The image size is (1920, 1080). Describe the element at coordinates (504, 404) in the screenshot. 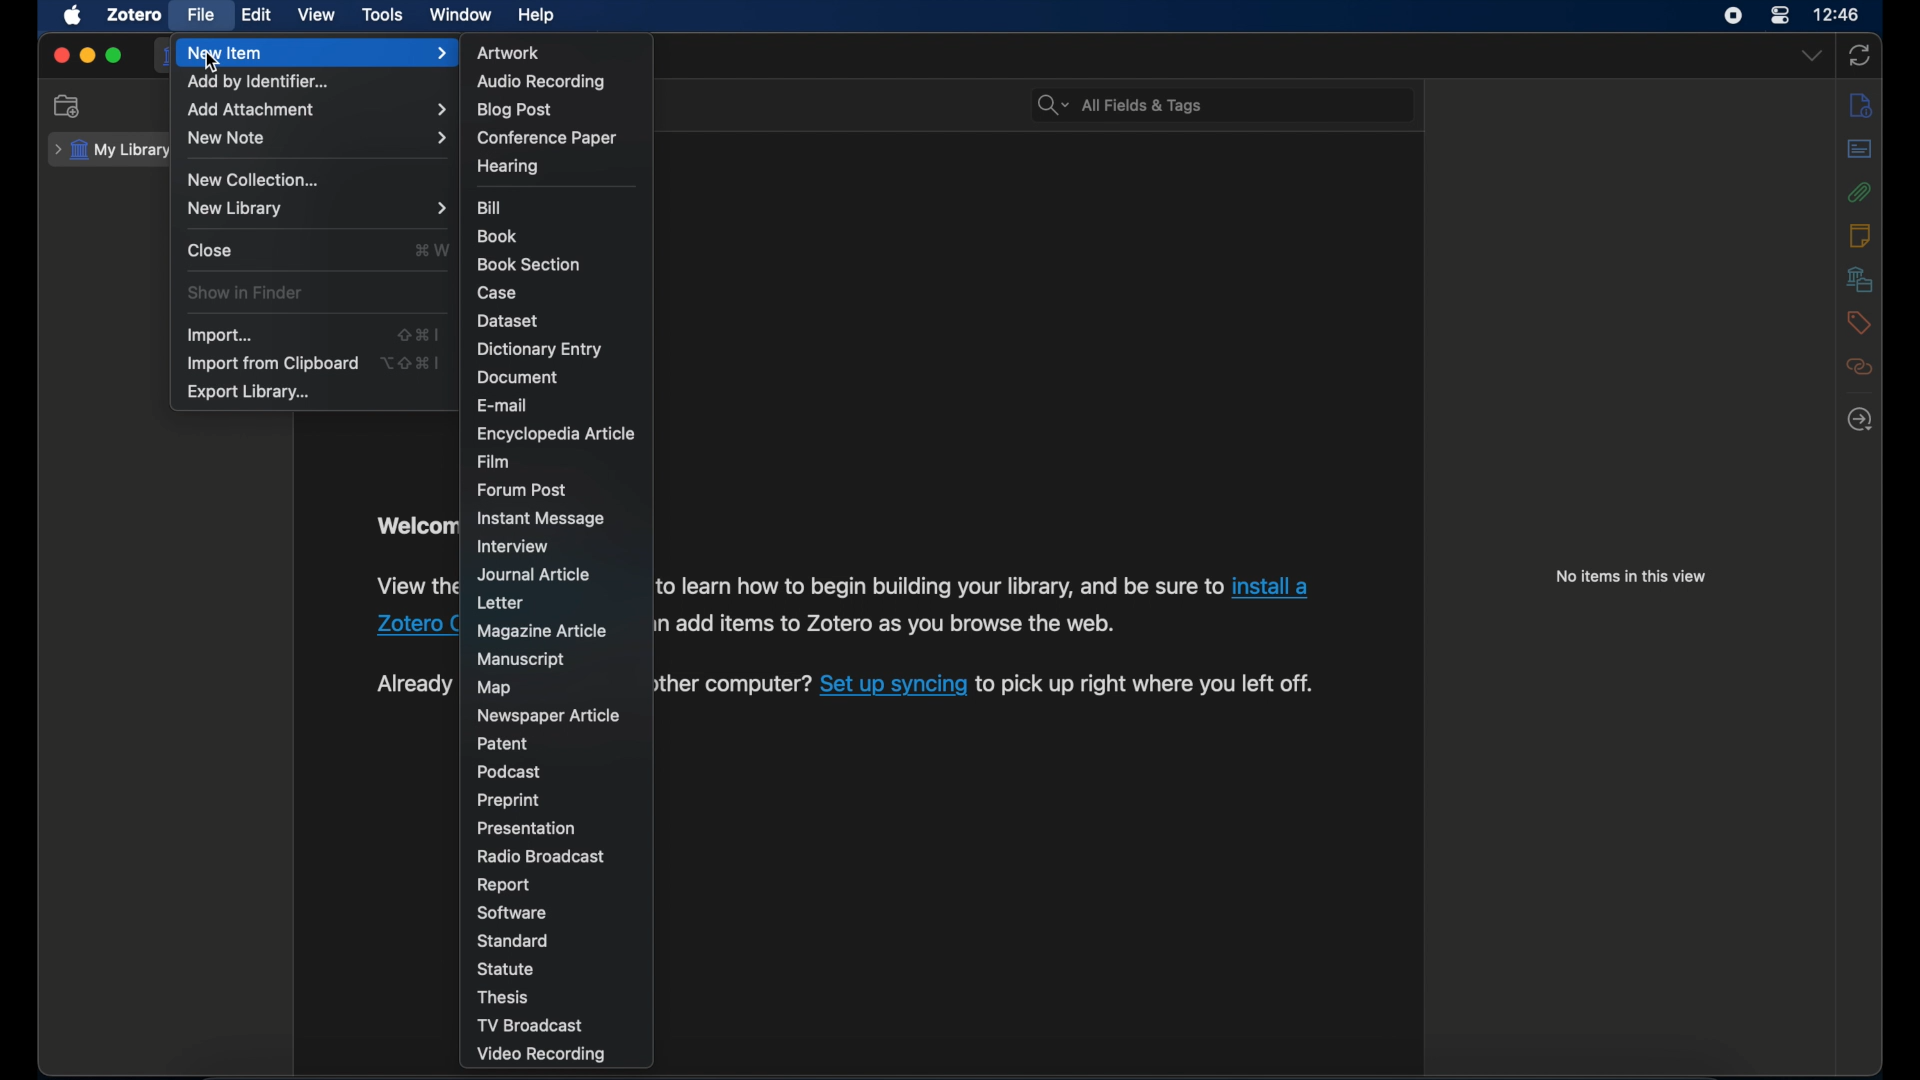

I see `e-mail` at that location.